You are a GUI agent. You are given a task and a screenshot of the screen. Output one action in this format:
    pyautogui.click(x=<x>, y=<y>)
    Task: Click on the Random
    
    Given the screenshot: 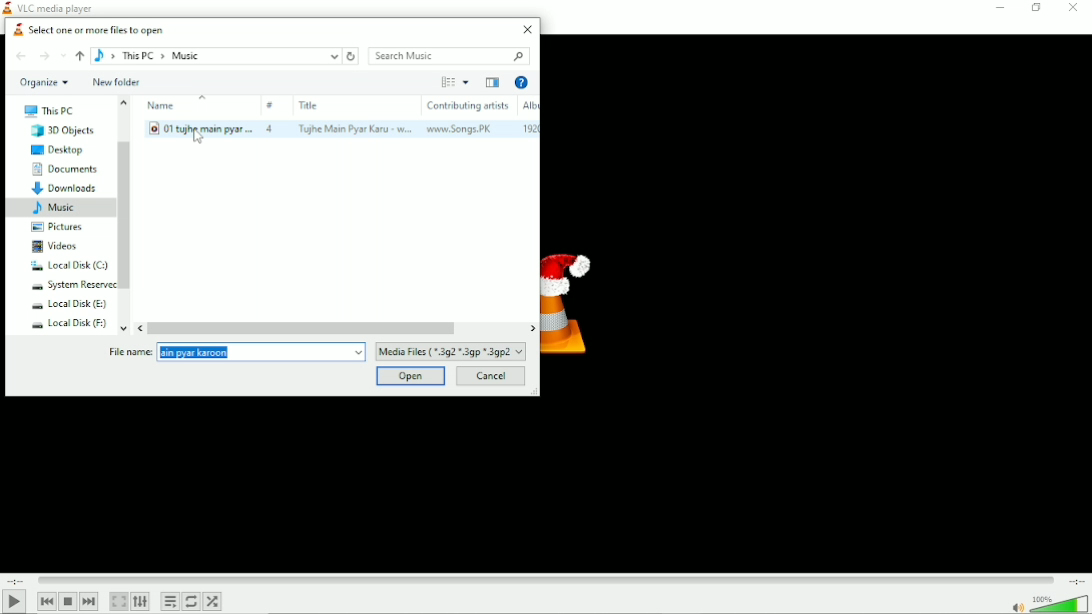 What is the action you would take?
    pyautogui.click(x=213, y=601)
    